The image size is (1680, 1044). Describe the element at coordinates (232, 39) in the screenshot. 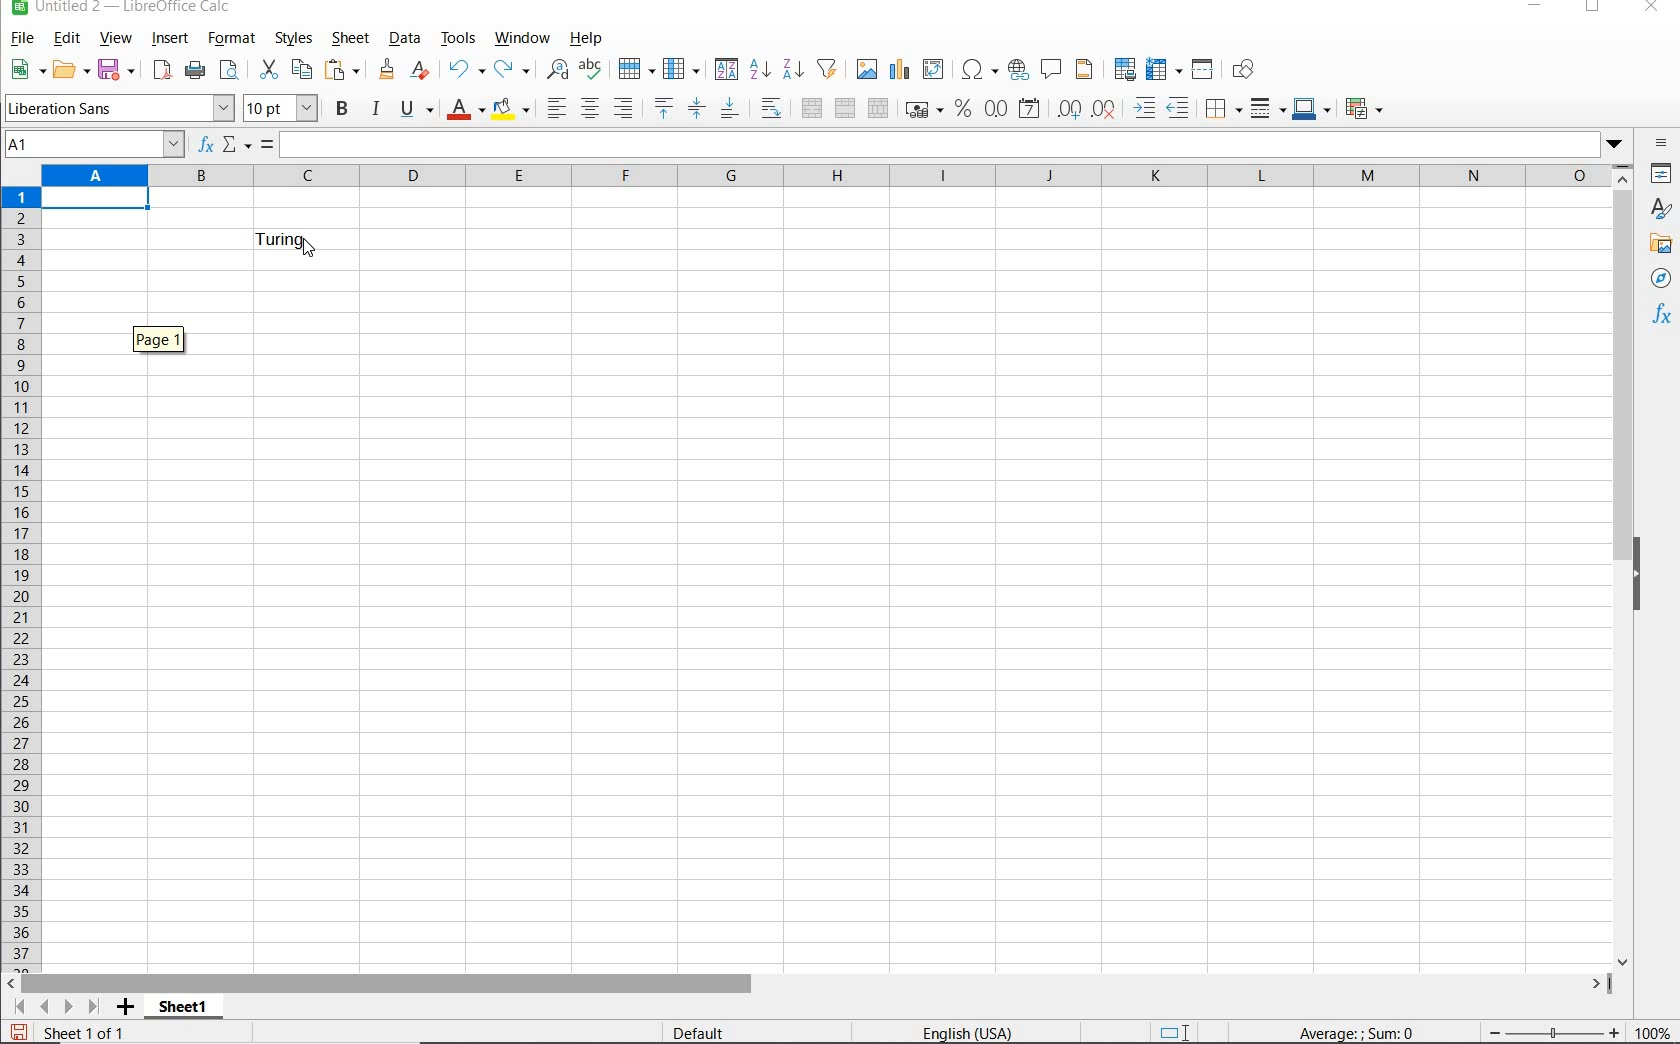

I see `FORMAT` at that location.